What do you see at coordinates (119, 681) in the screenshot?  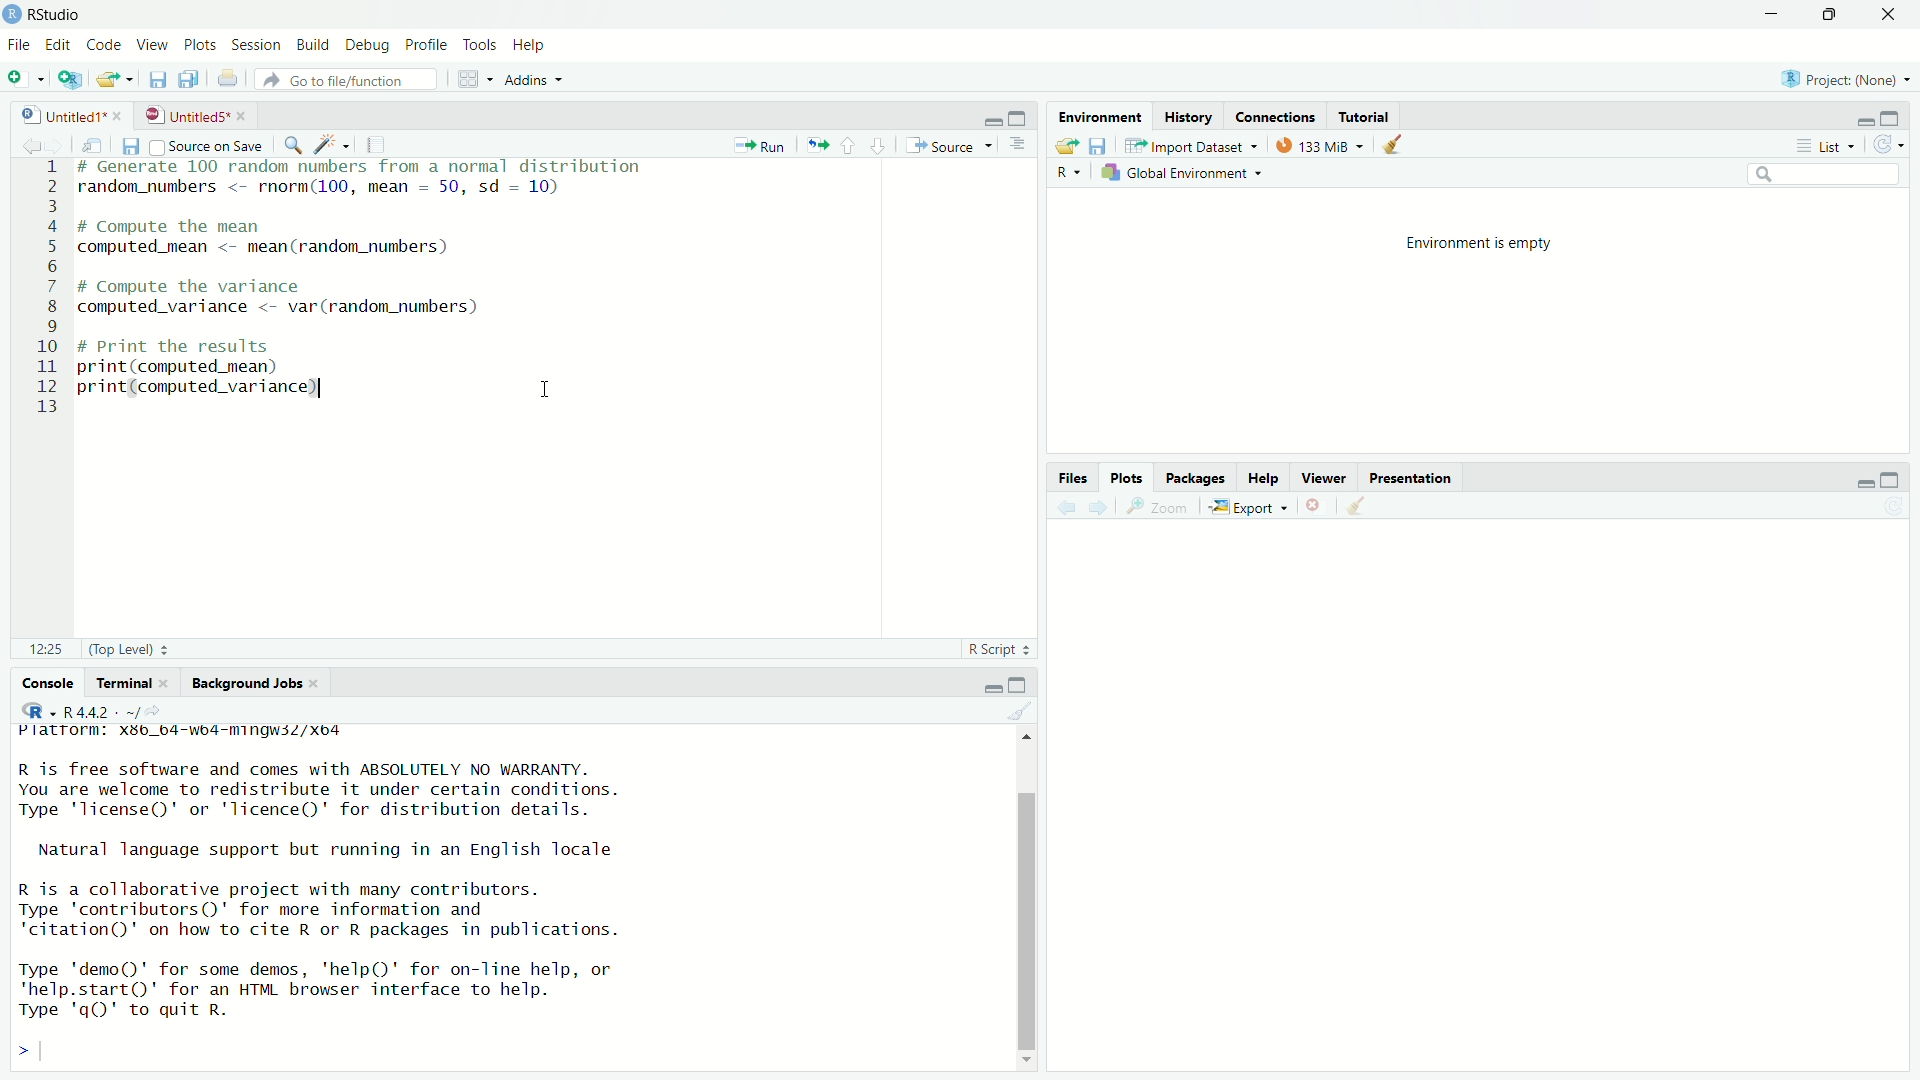 I see `terminal` at bounding box center [119, 681].